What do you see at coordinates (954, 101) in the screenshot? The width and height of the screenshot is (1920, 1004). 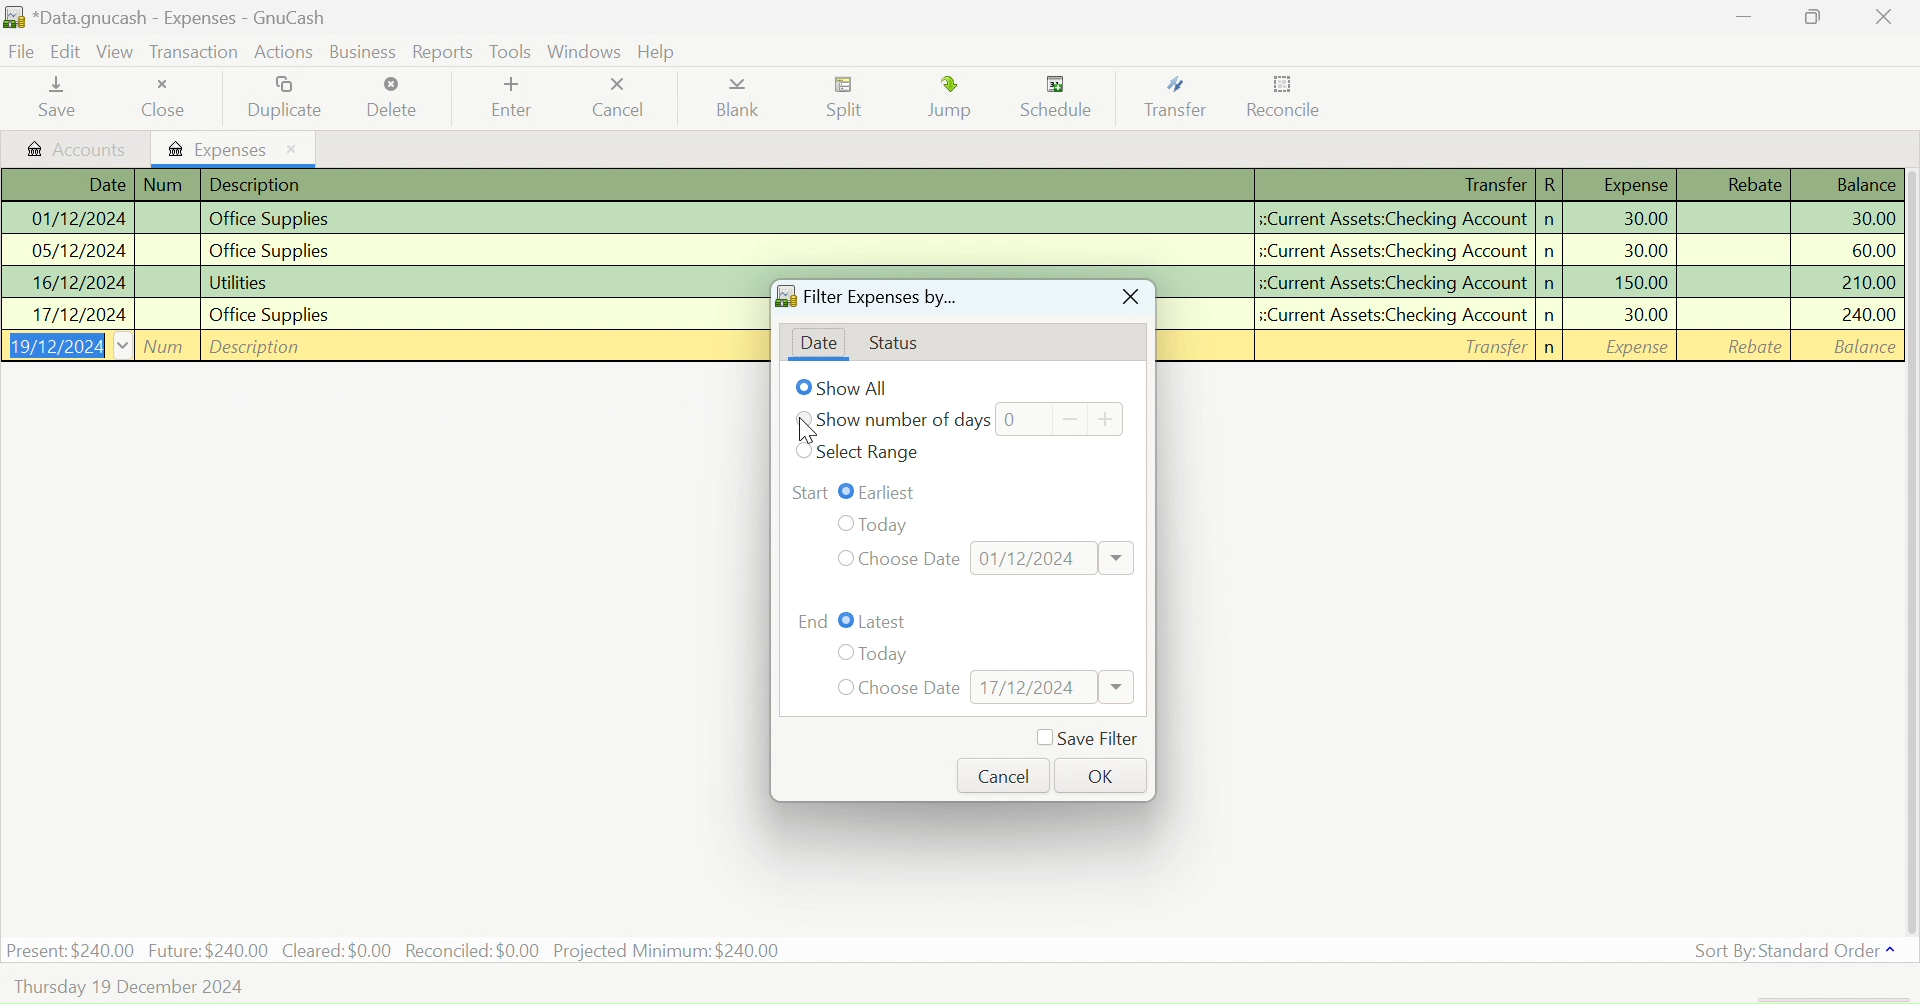 I see `Jump` at bounding box center [954, 101].